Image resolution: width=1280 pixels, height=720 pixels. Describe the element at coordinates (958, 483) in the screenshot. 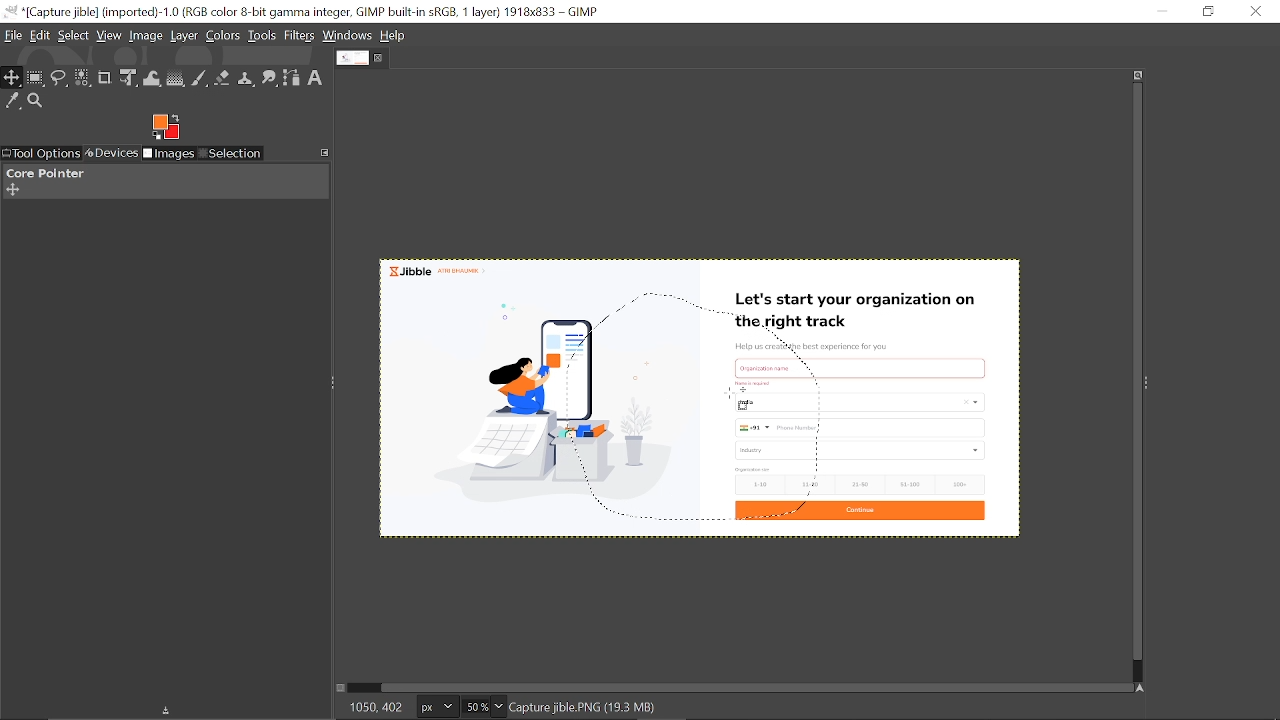

I see `100+` at that location.